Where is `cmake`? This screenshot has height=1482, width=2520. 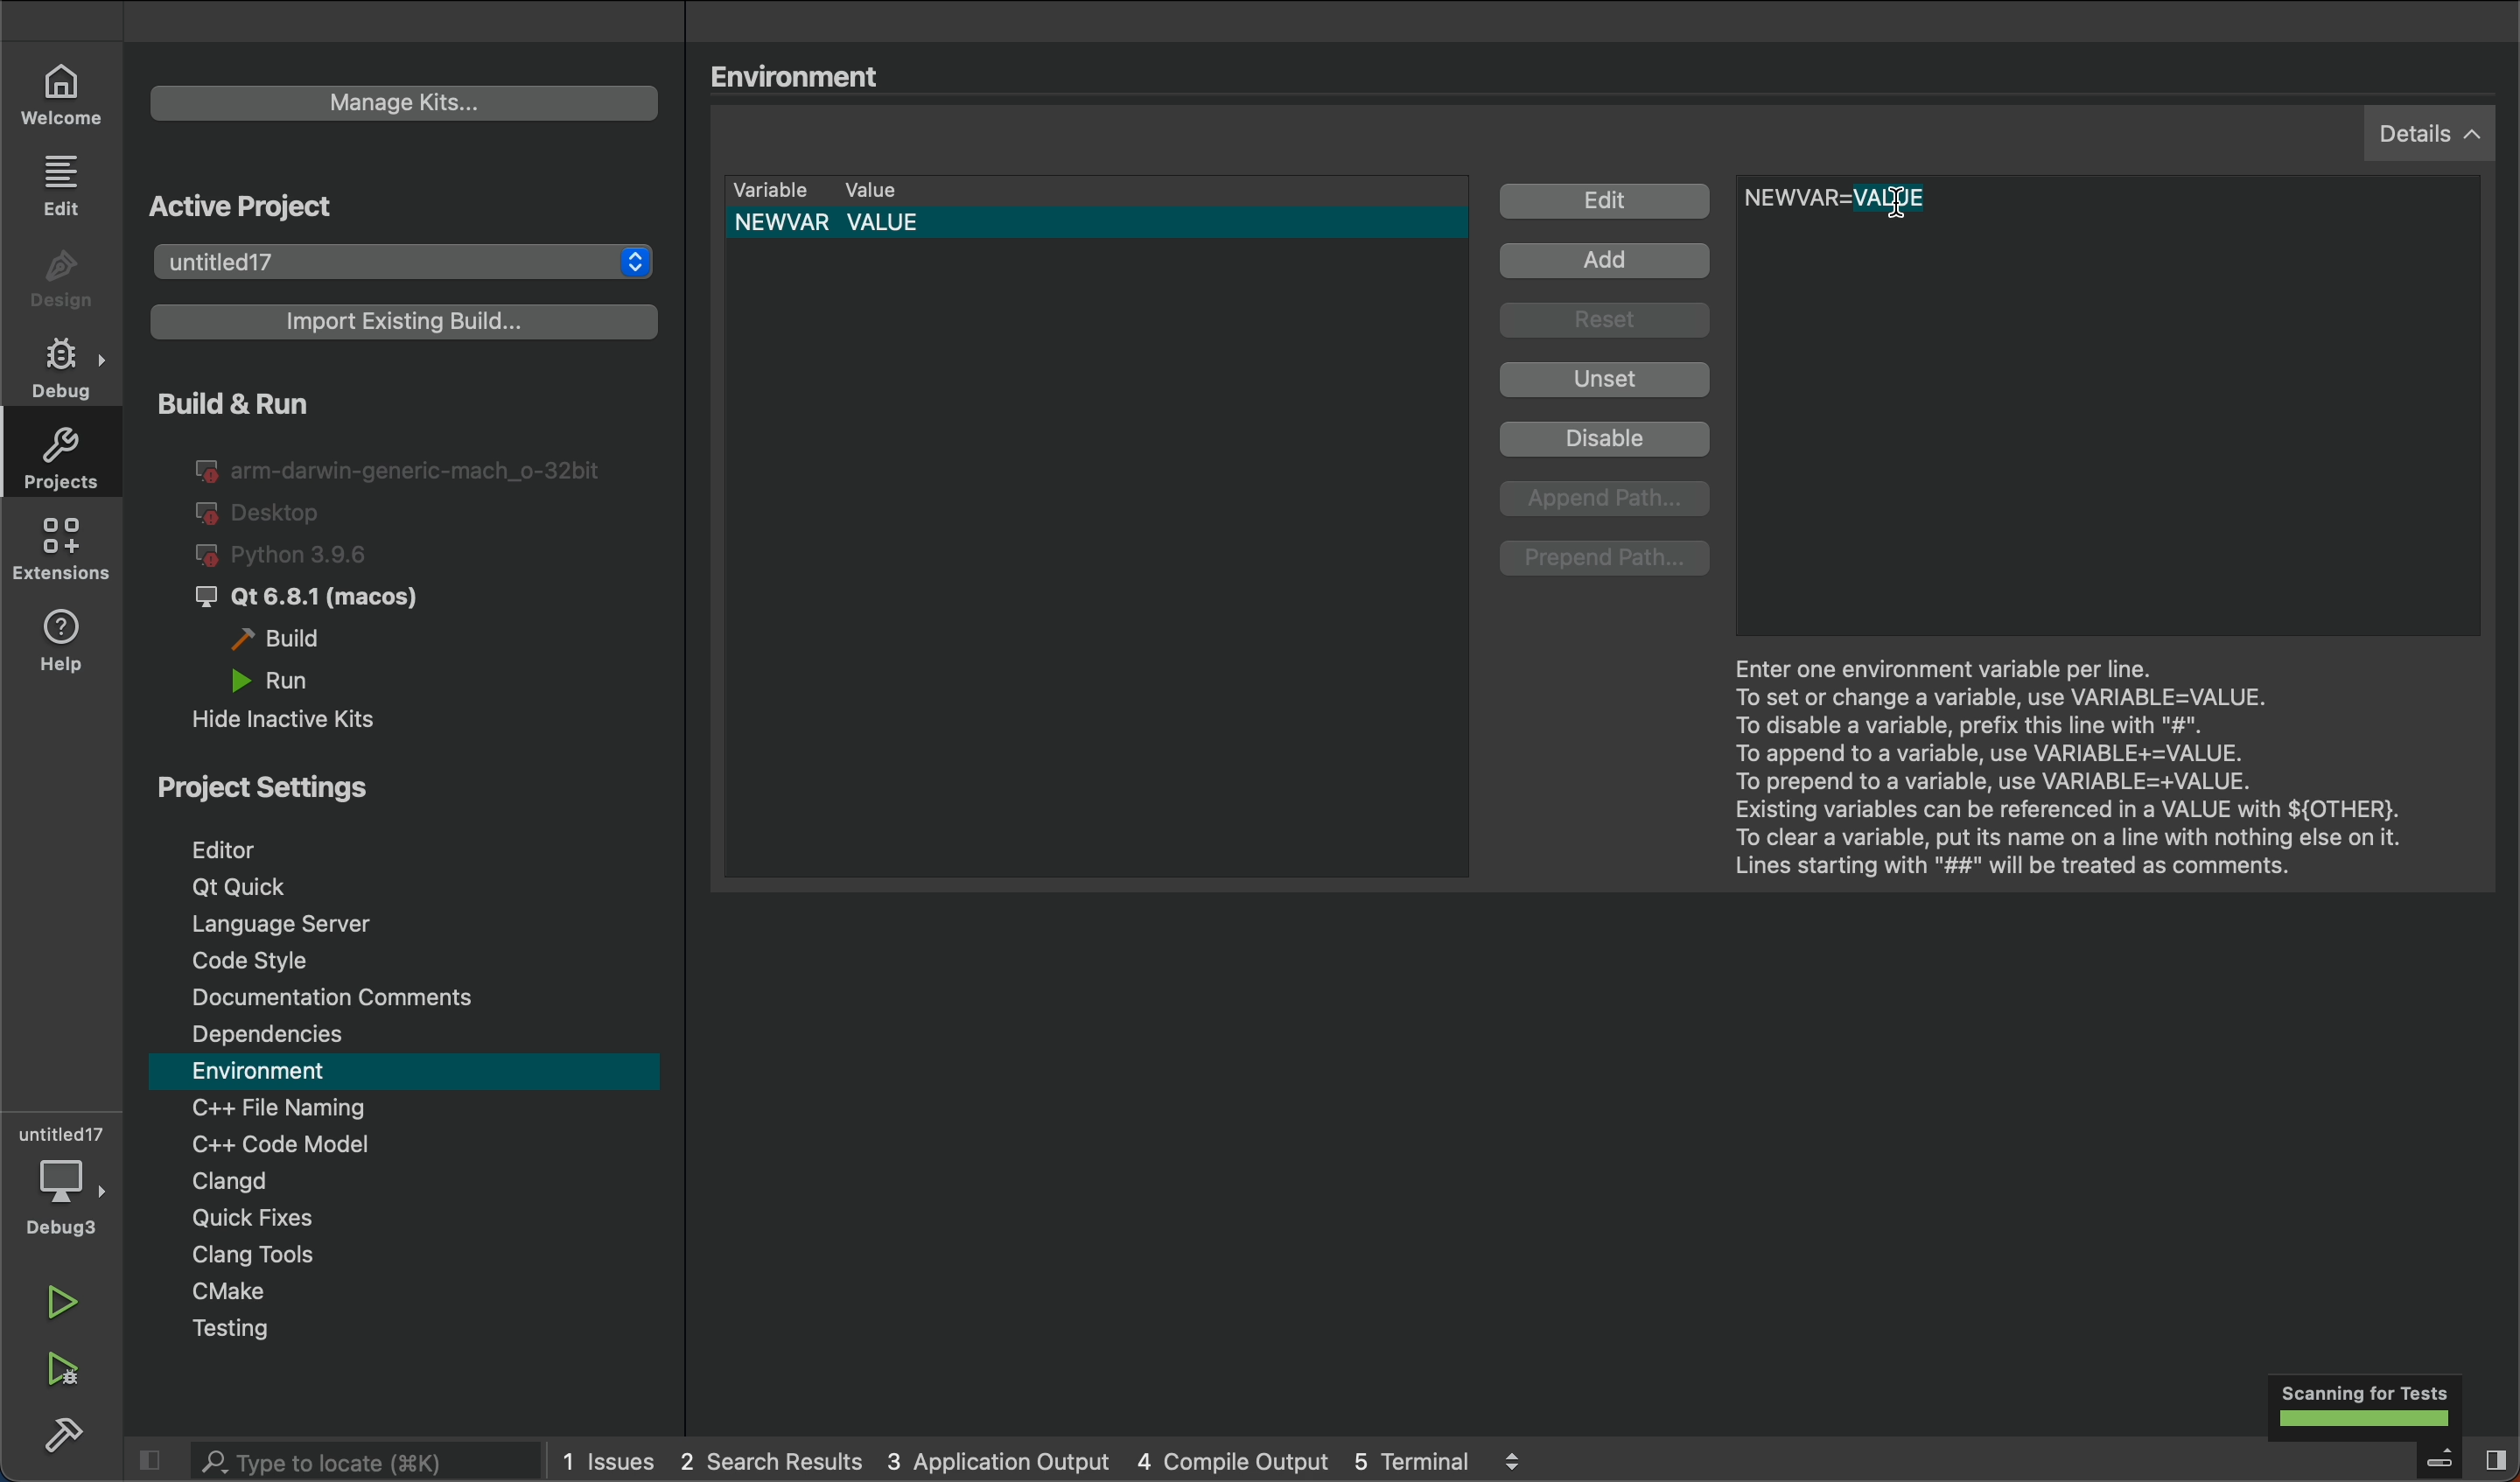
cmake is located at coordinates (421, 1292).